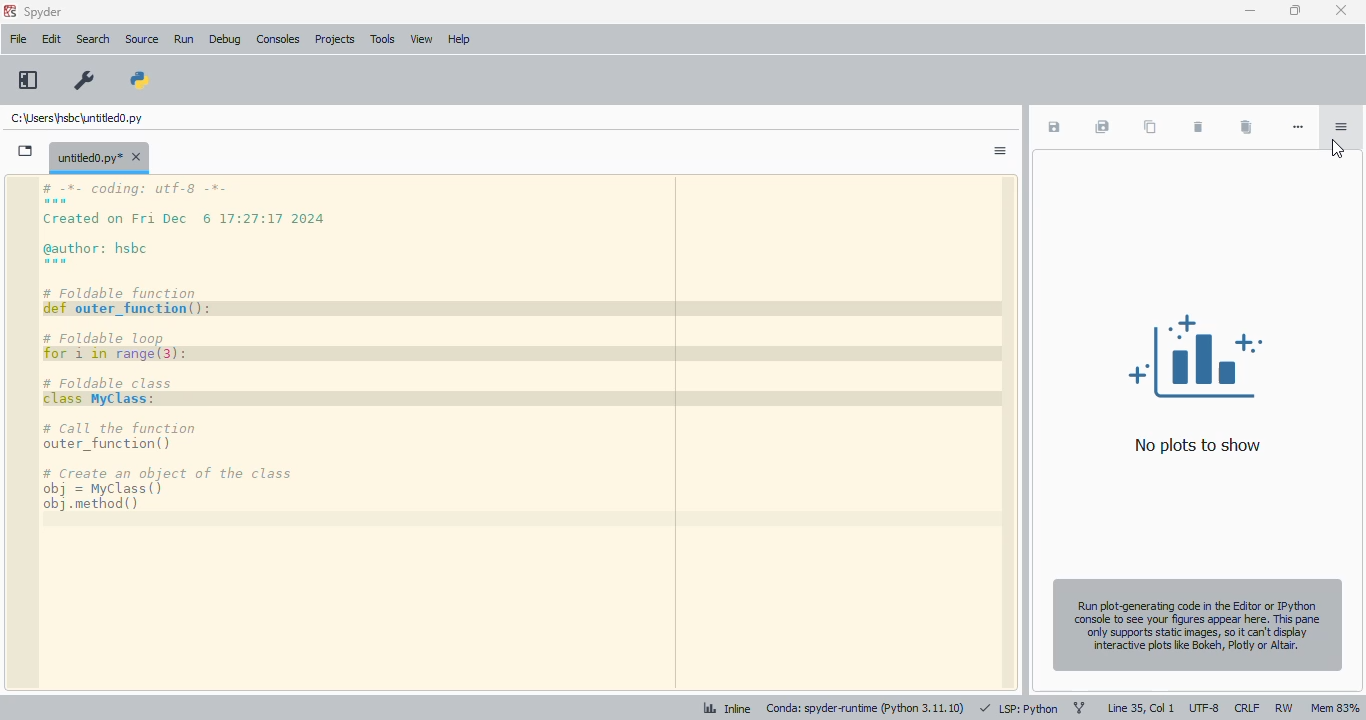  I want to click on debug, so click(225, 39).